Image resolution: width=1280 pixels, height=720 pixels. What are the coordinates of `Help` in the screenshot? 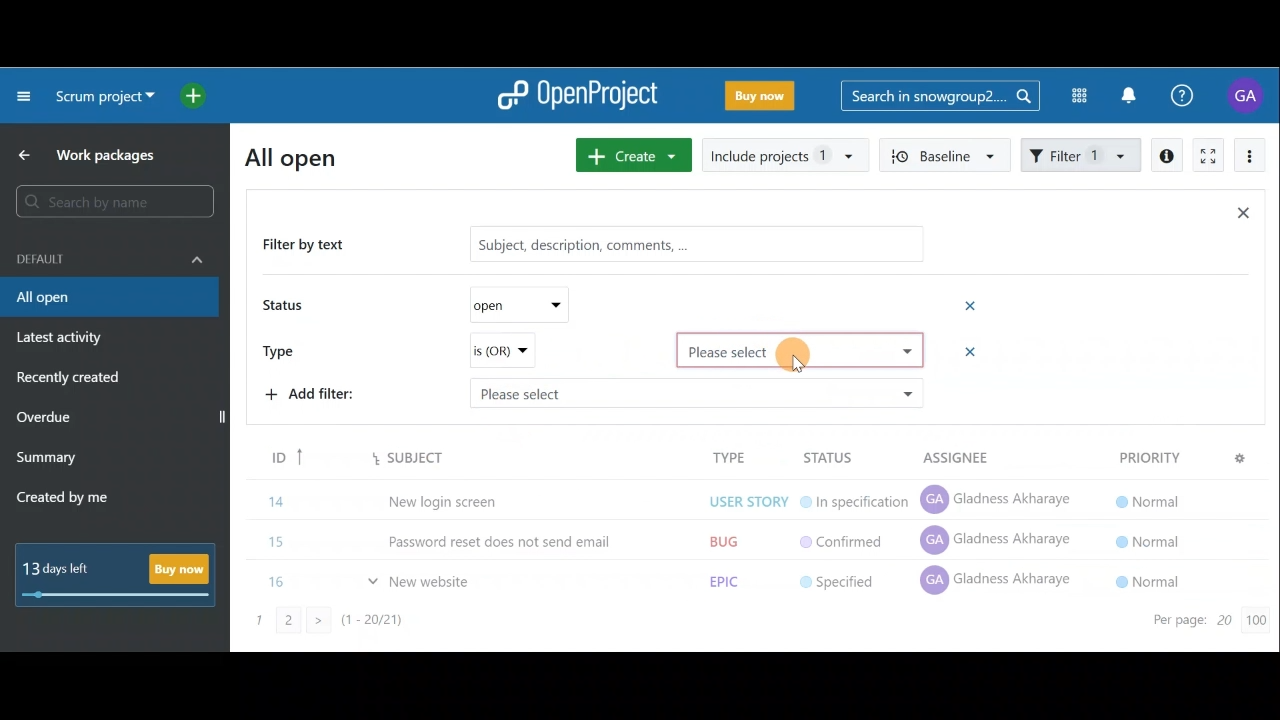 It's located at (1193, 96).